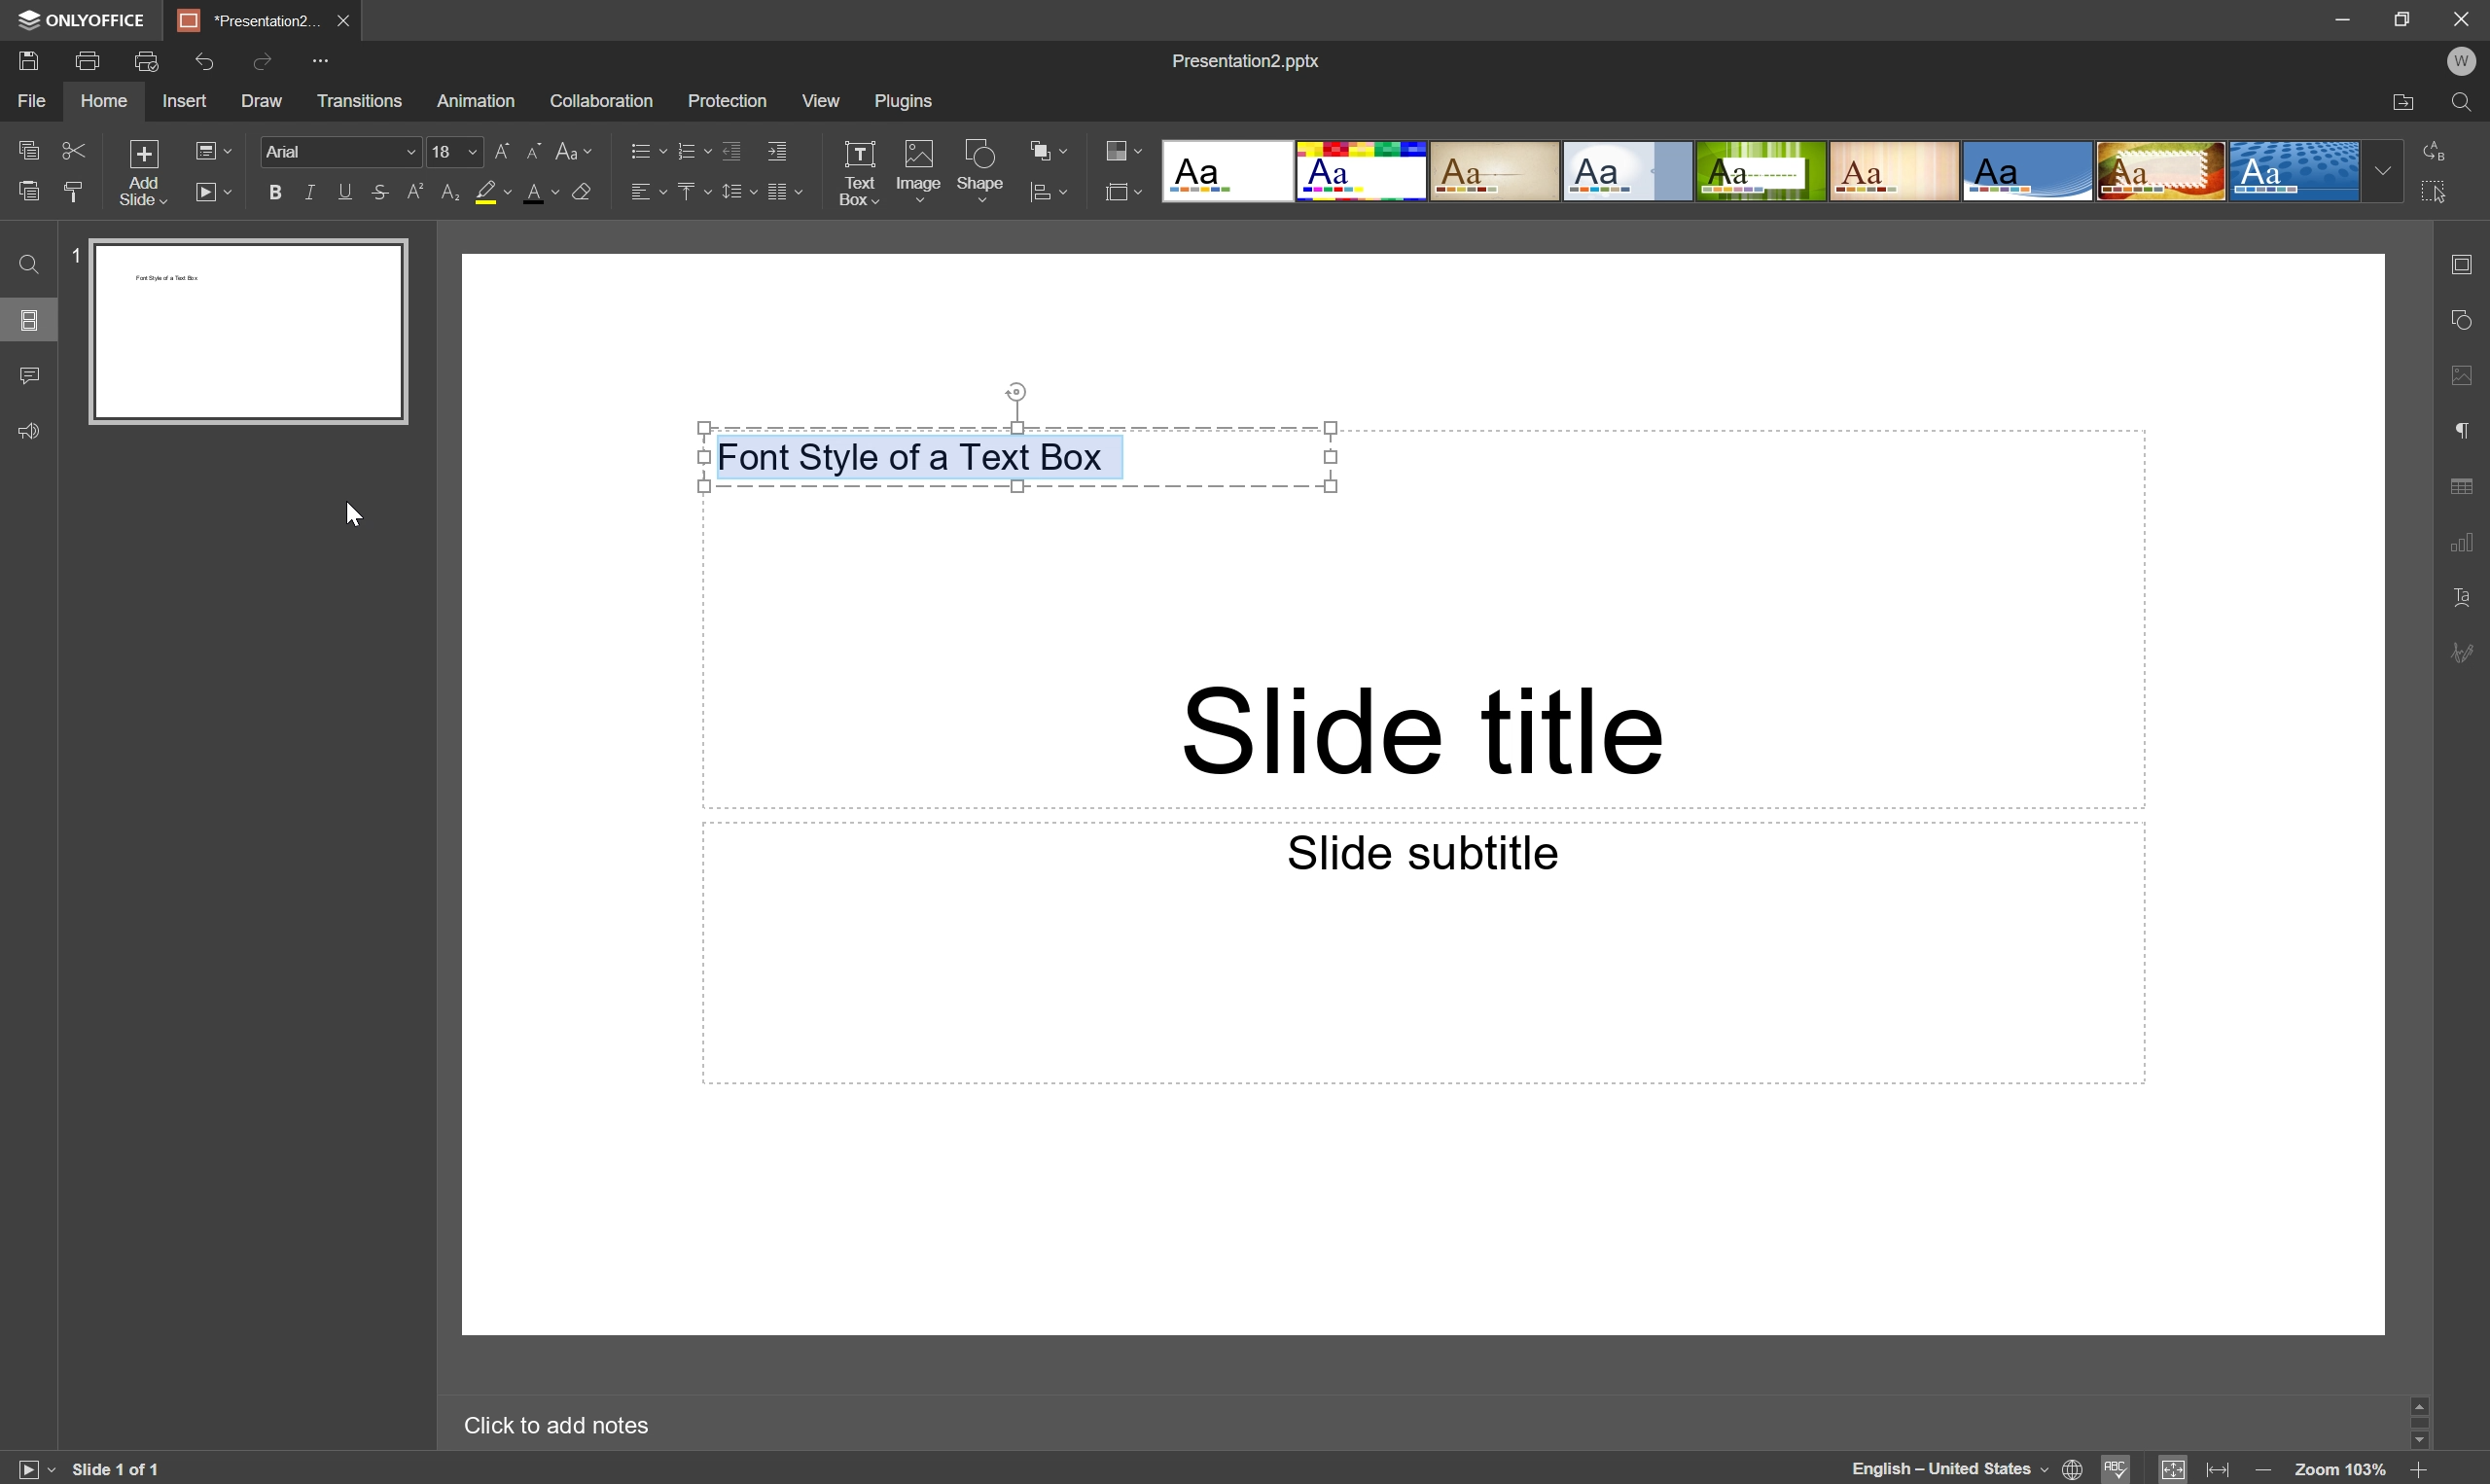 This screenshot has width=2490, height=1484. Describe the element at coordinates (2434, 153) in the screenshot. I see `Replace` at that location.